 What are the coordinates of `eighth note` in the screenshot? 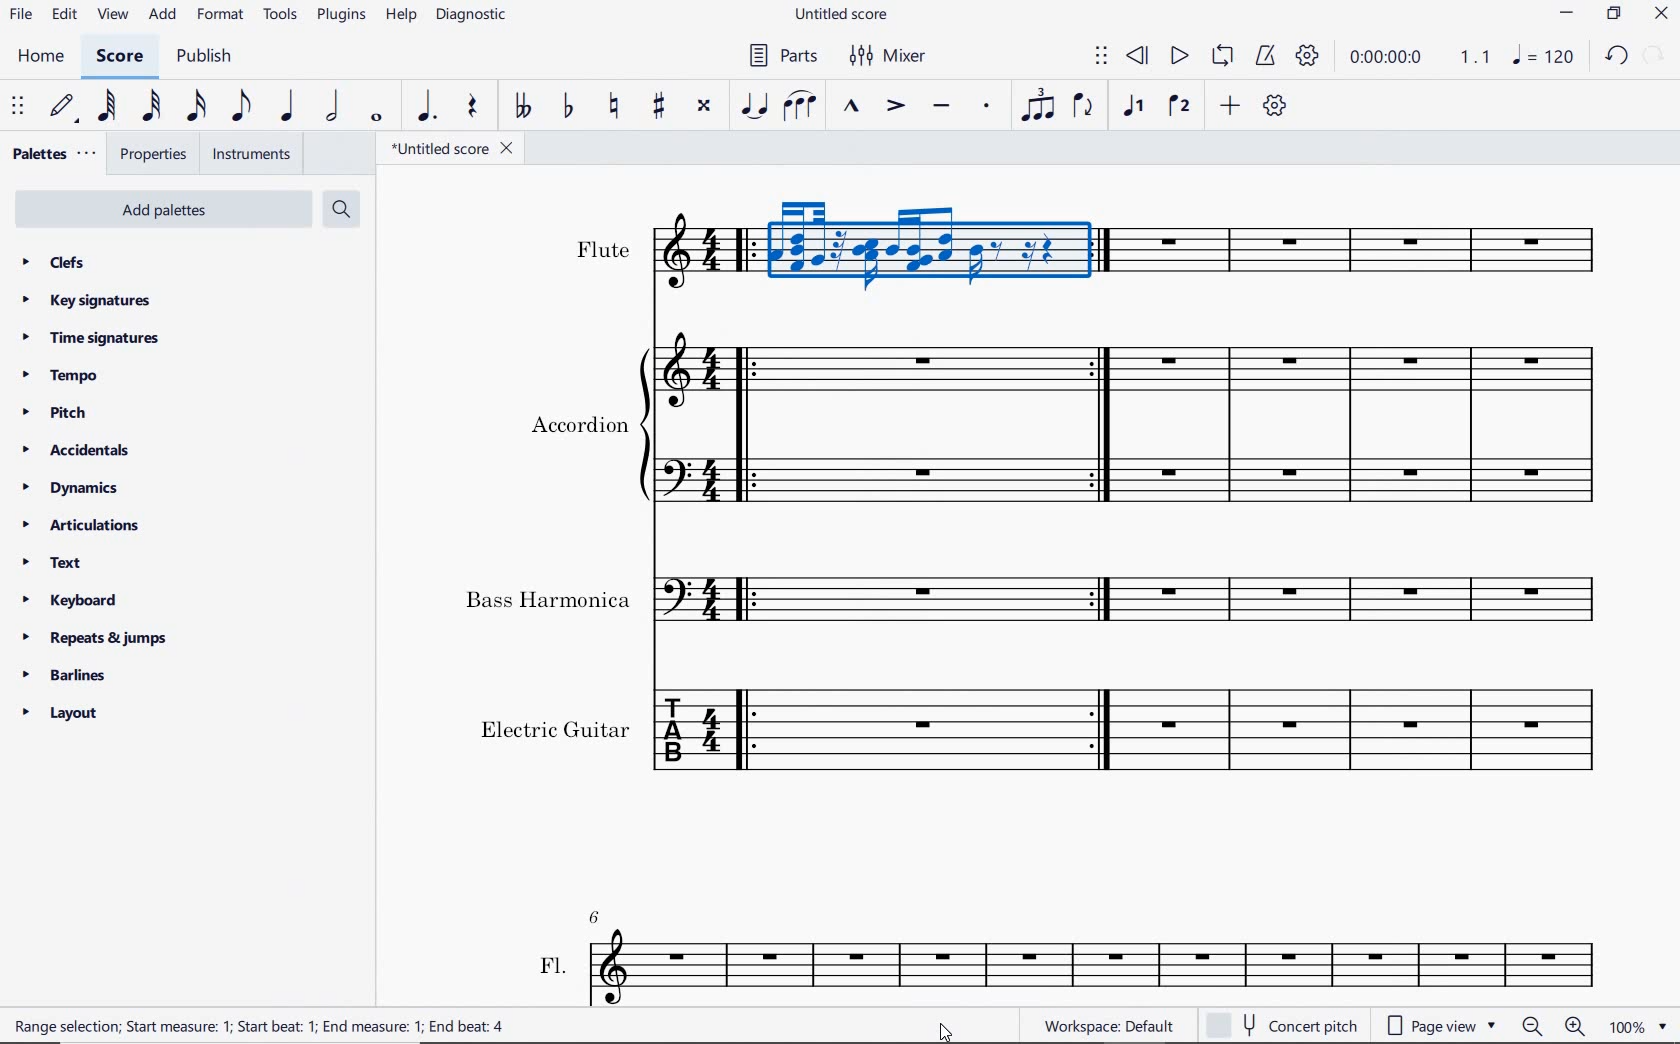 It's located at (246, 107).